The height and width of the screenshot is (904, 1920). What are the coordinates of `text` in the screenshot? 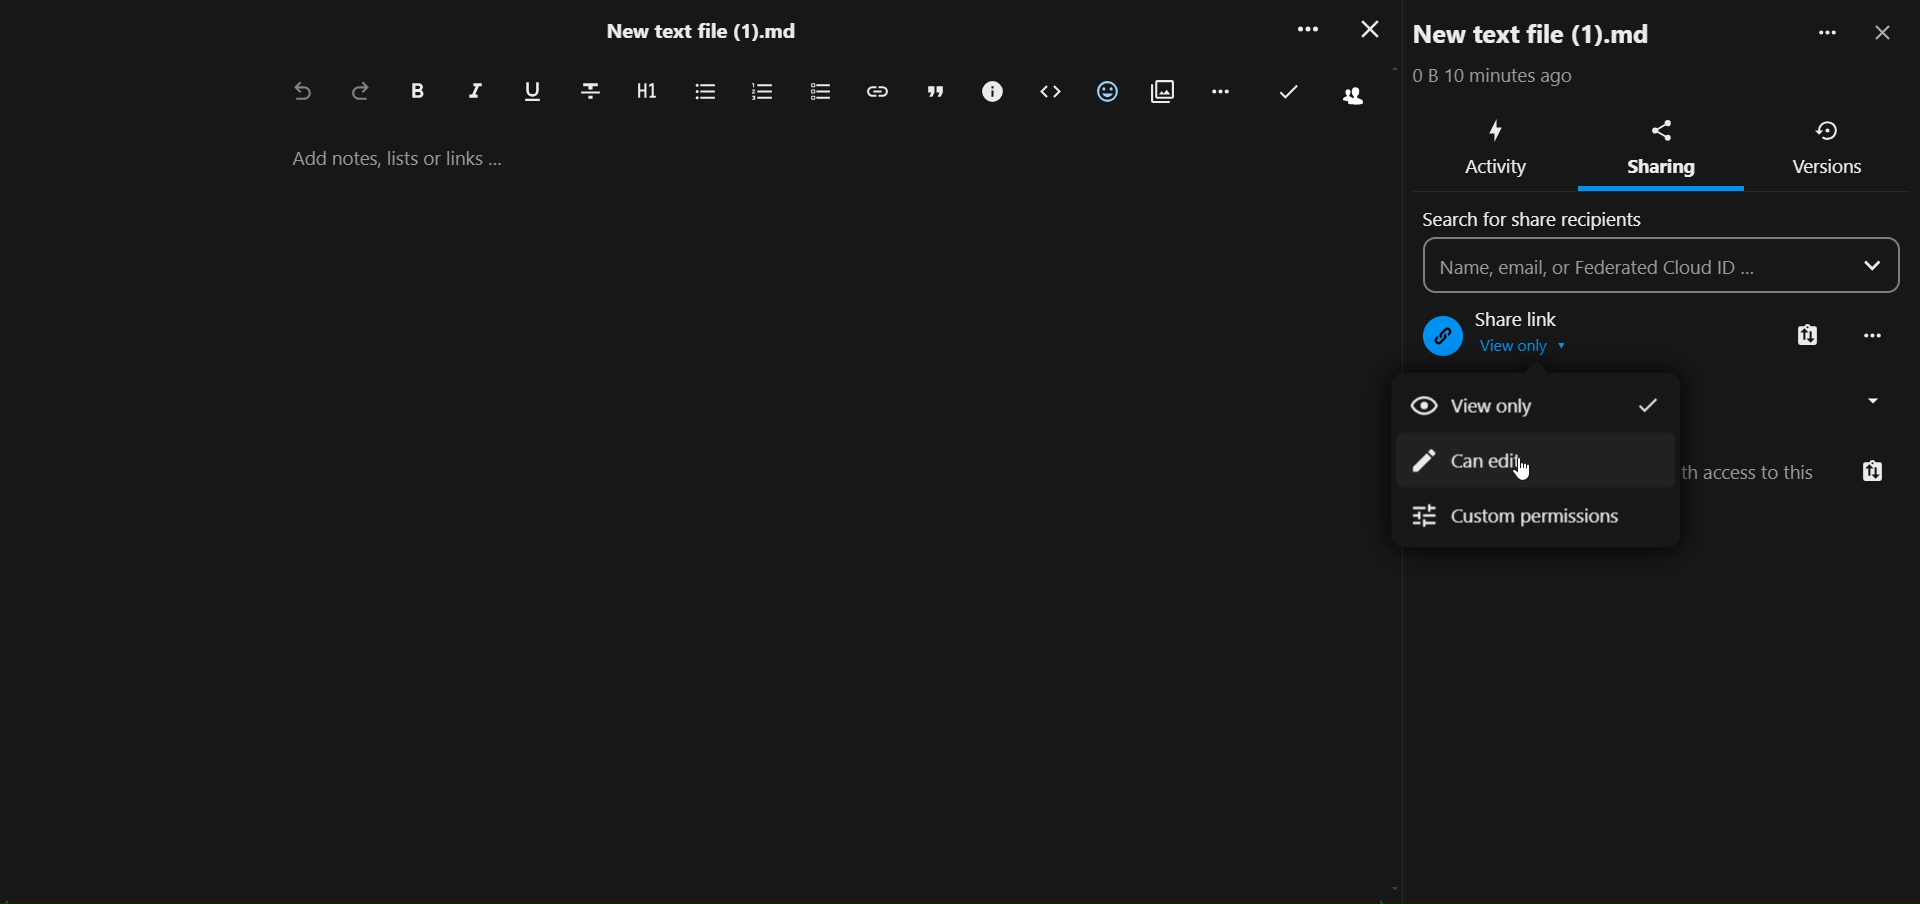 It's located at (1504, 79).